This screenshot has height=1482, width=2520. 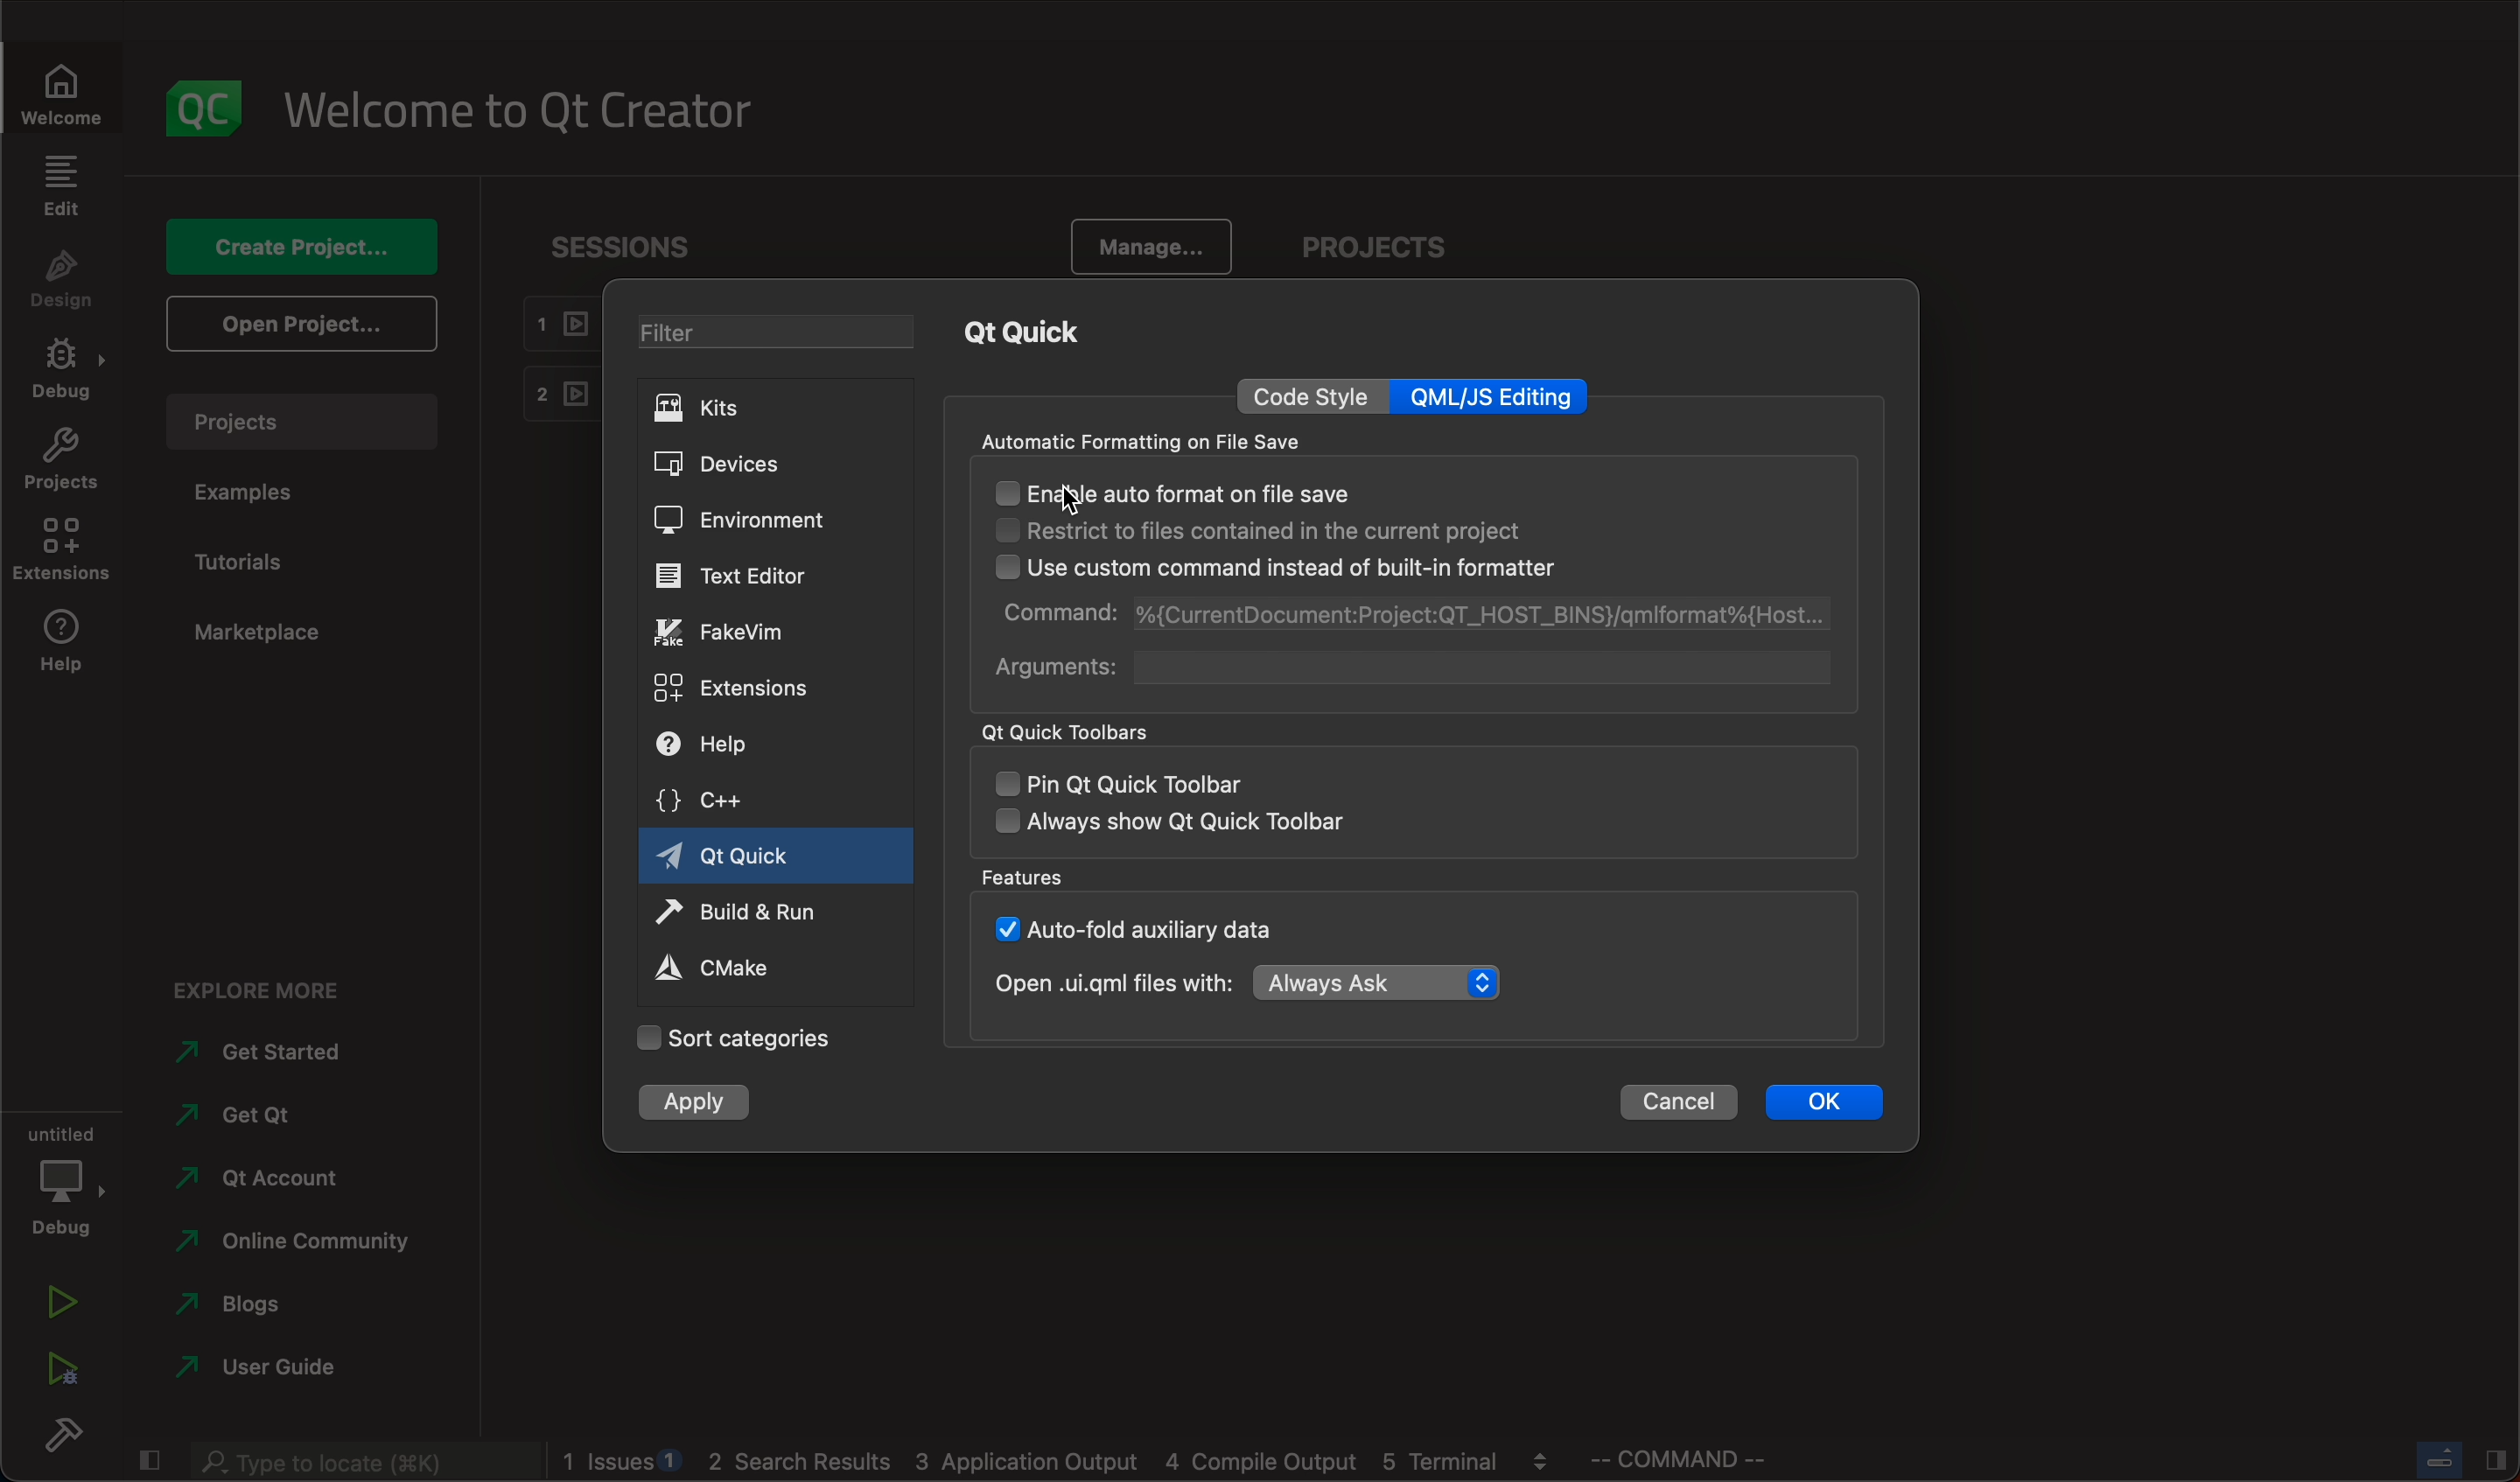 What do you see at coordinates (1176, 783) in the screenshot?
I see `pin qt` at bounding box center [1176, 783].